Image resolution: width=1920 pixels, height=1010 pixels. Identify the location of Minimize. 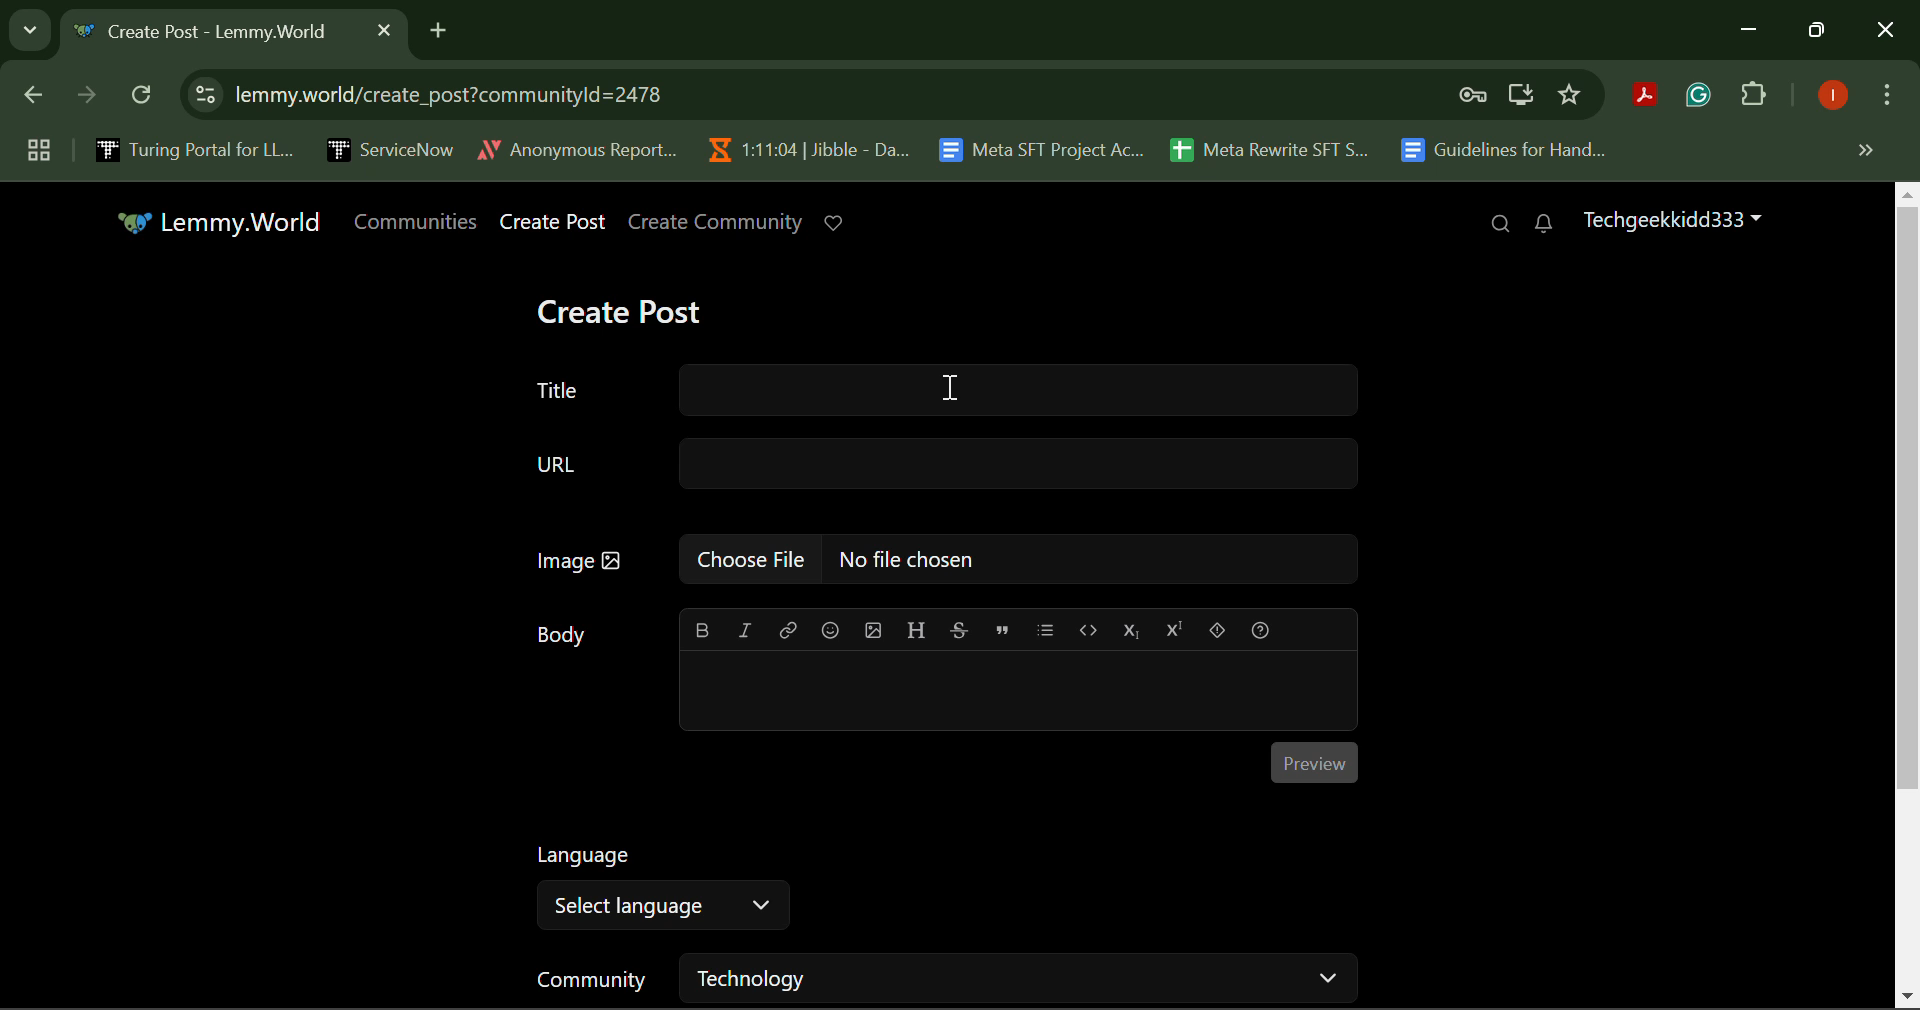
(1820, 31).